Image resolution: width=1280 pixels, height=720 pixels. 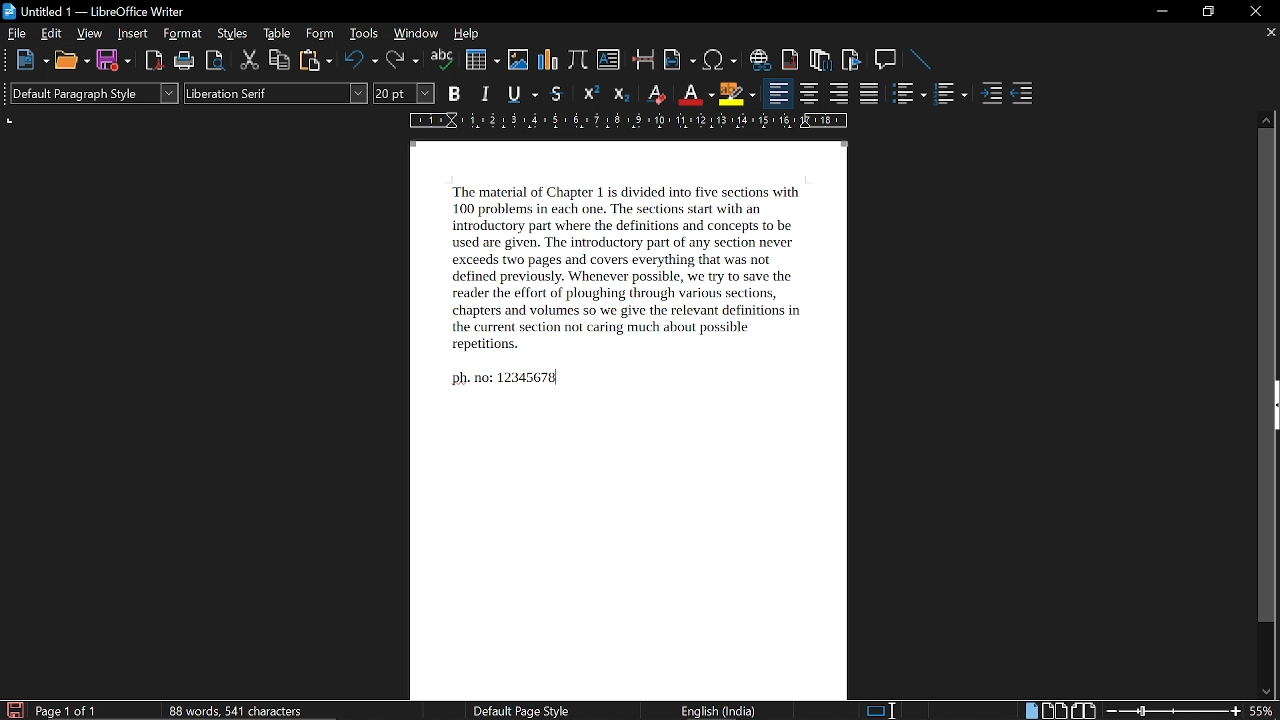 What do you see at coordinates (130, 34) in the screenshot?
I see `insert` at bounding box center [130, 34].